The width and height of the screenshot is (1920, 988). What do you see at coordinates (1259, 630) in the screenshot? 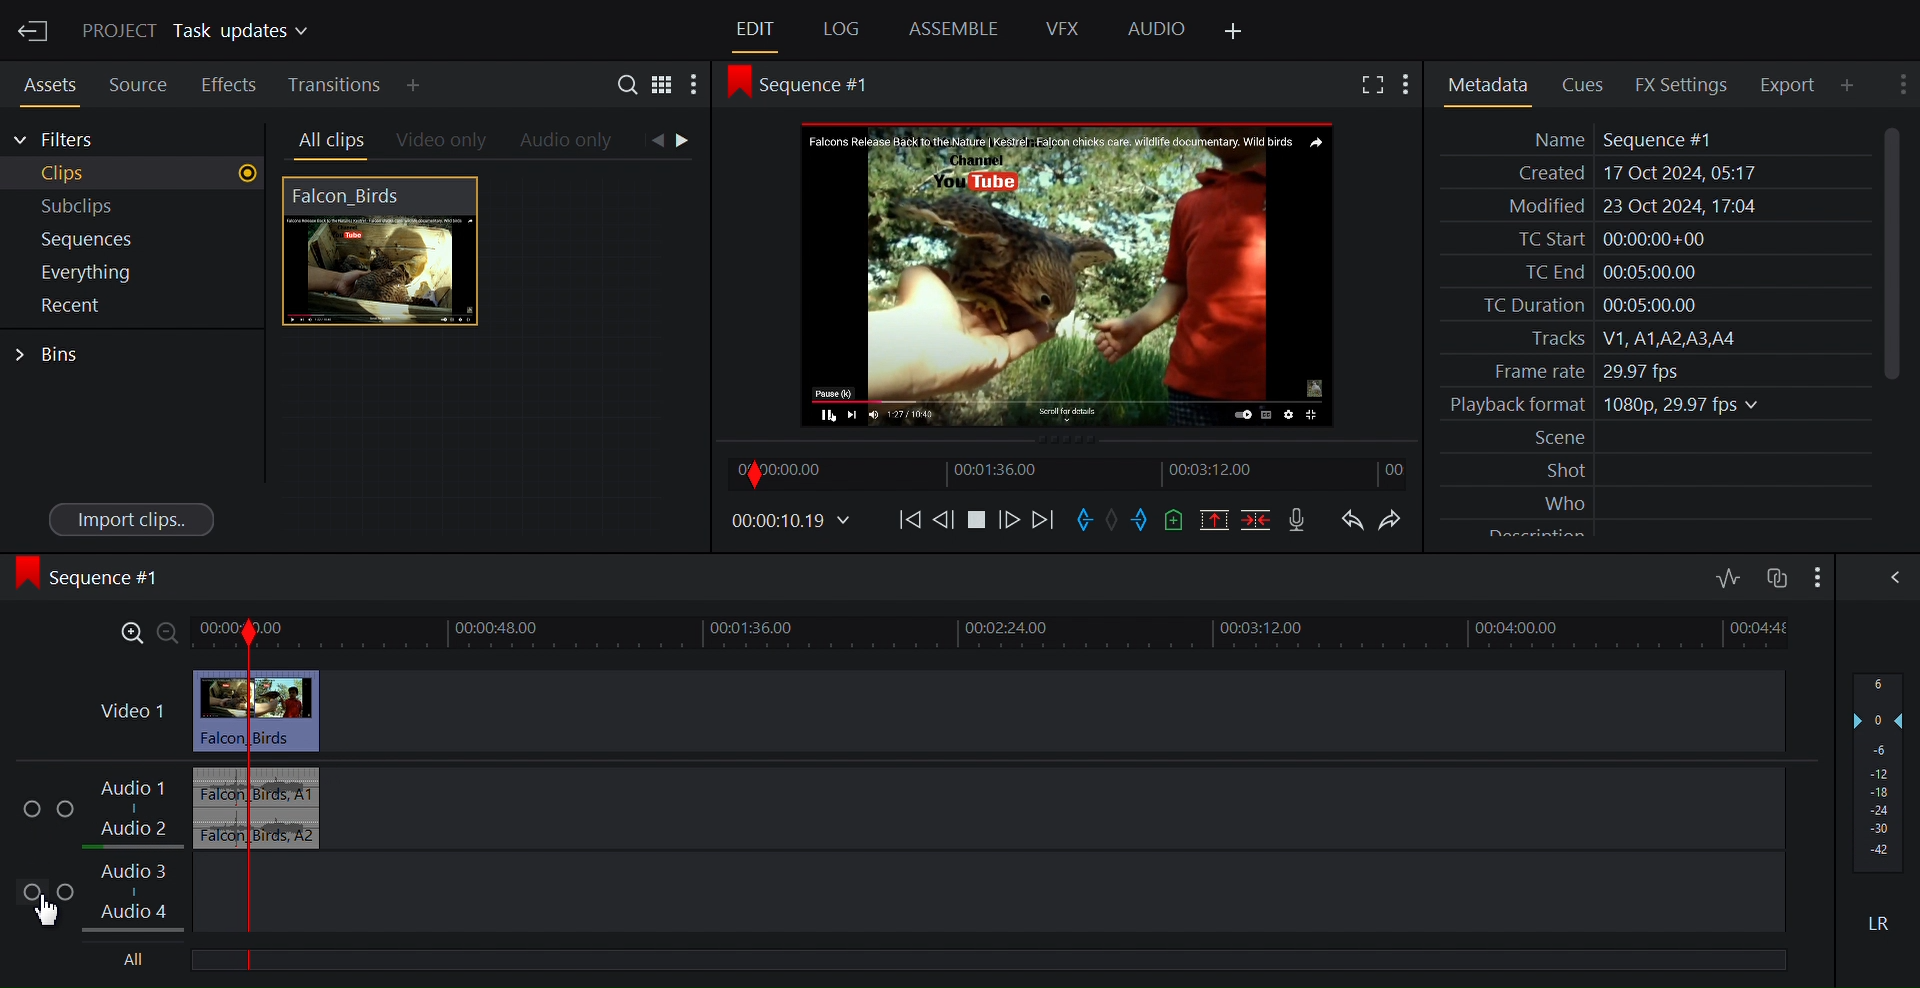
I see `| 00:03:12.00` at bounding box center [1259, 630].